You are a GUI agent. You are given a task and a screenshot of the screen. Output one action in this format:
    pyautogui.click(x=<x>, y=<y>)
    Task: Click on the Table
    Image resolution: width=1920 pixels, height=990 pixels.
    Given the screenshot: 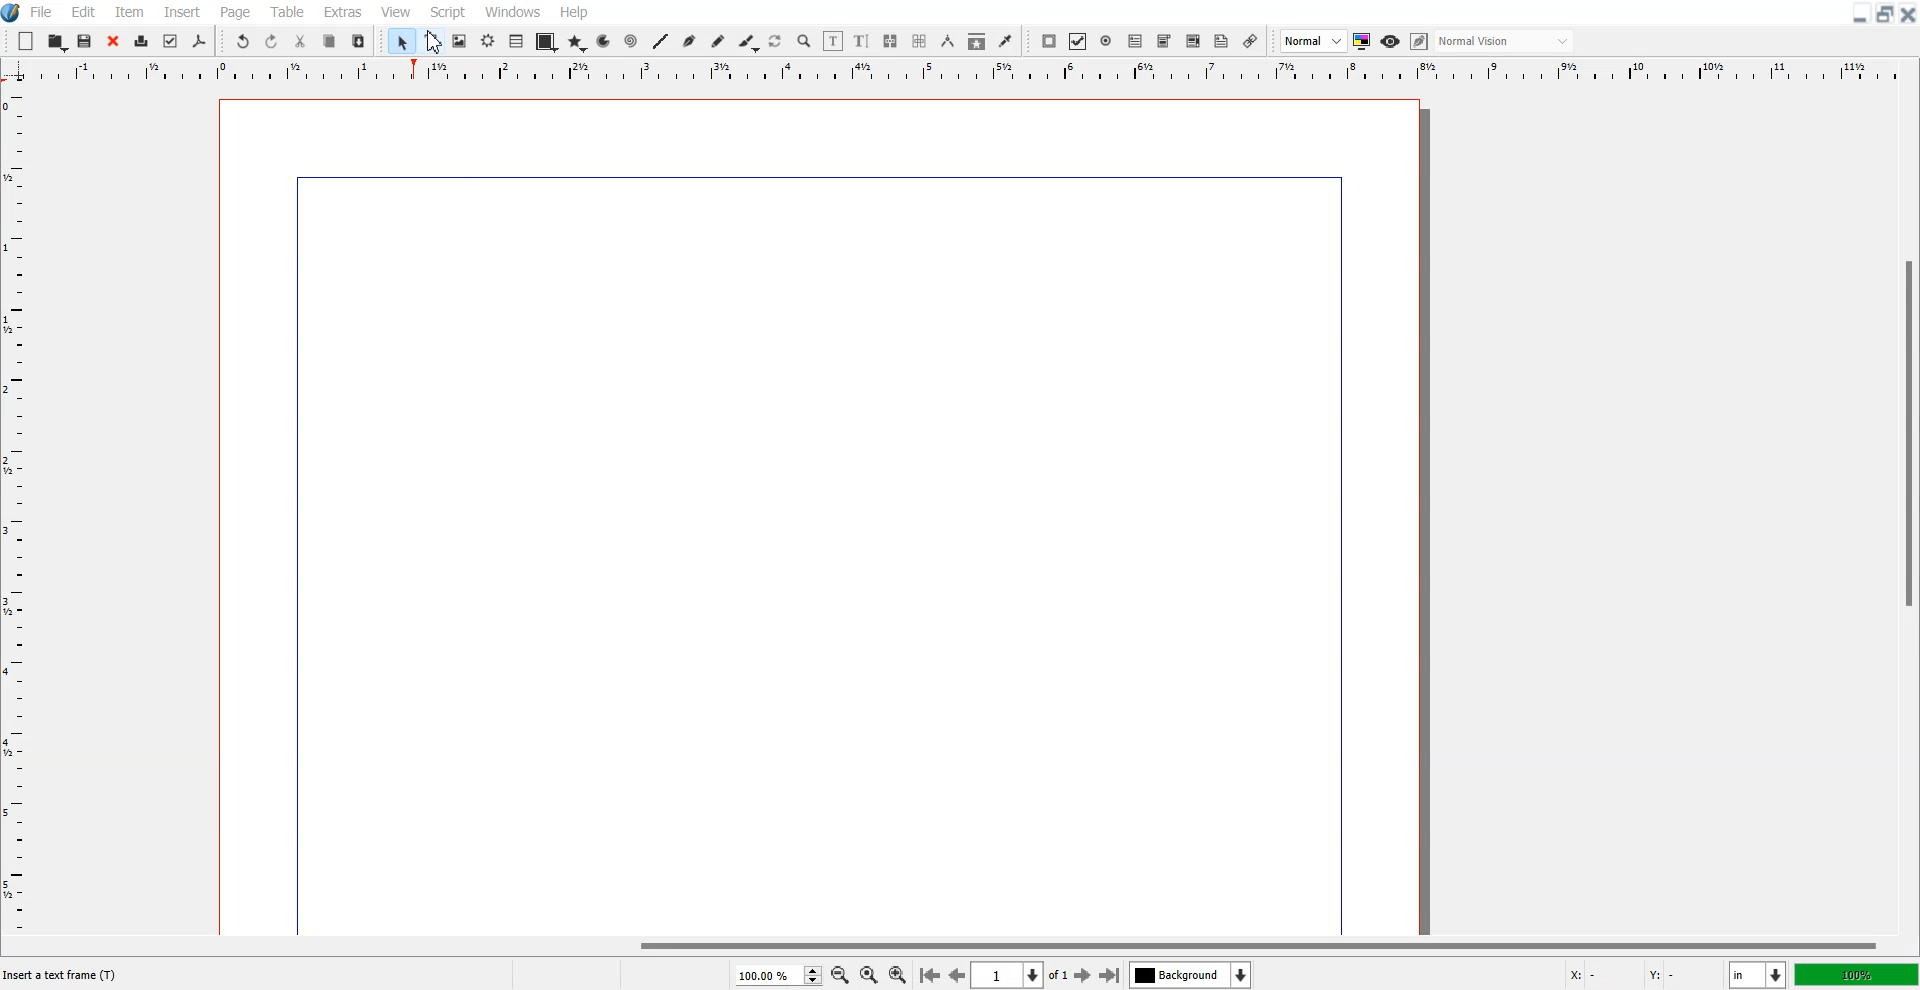 What is the action you would take?
    pyautogui.click(x=517, y=41)
    